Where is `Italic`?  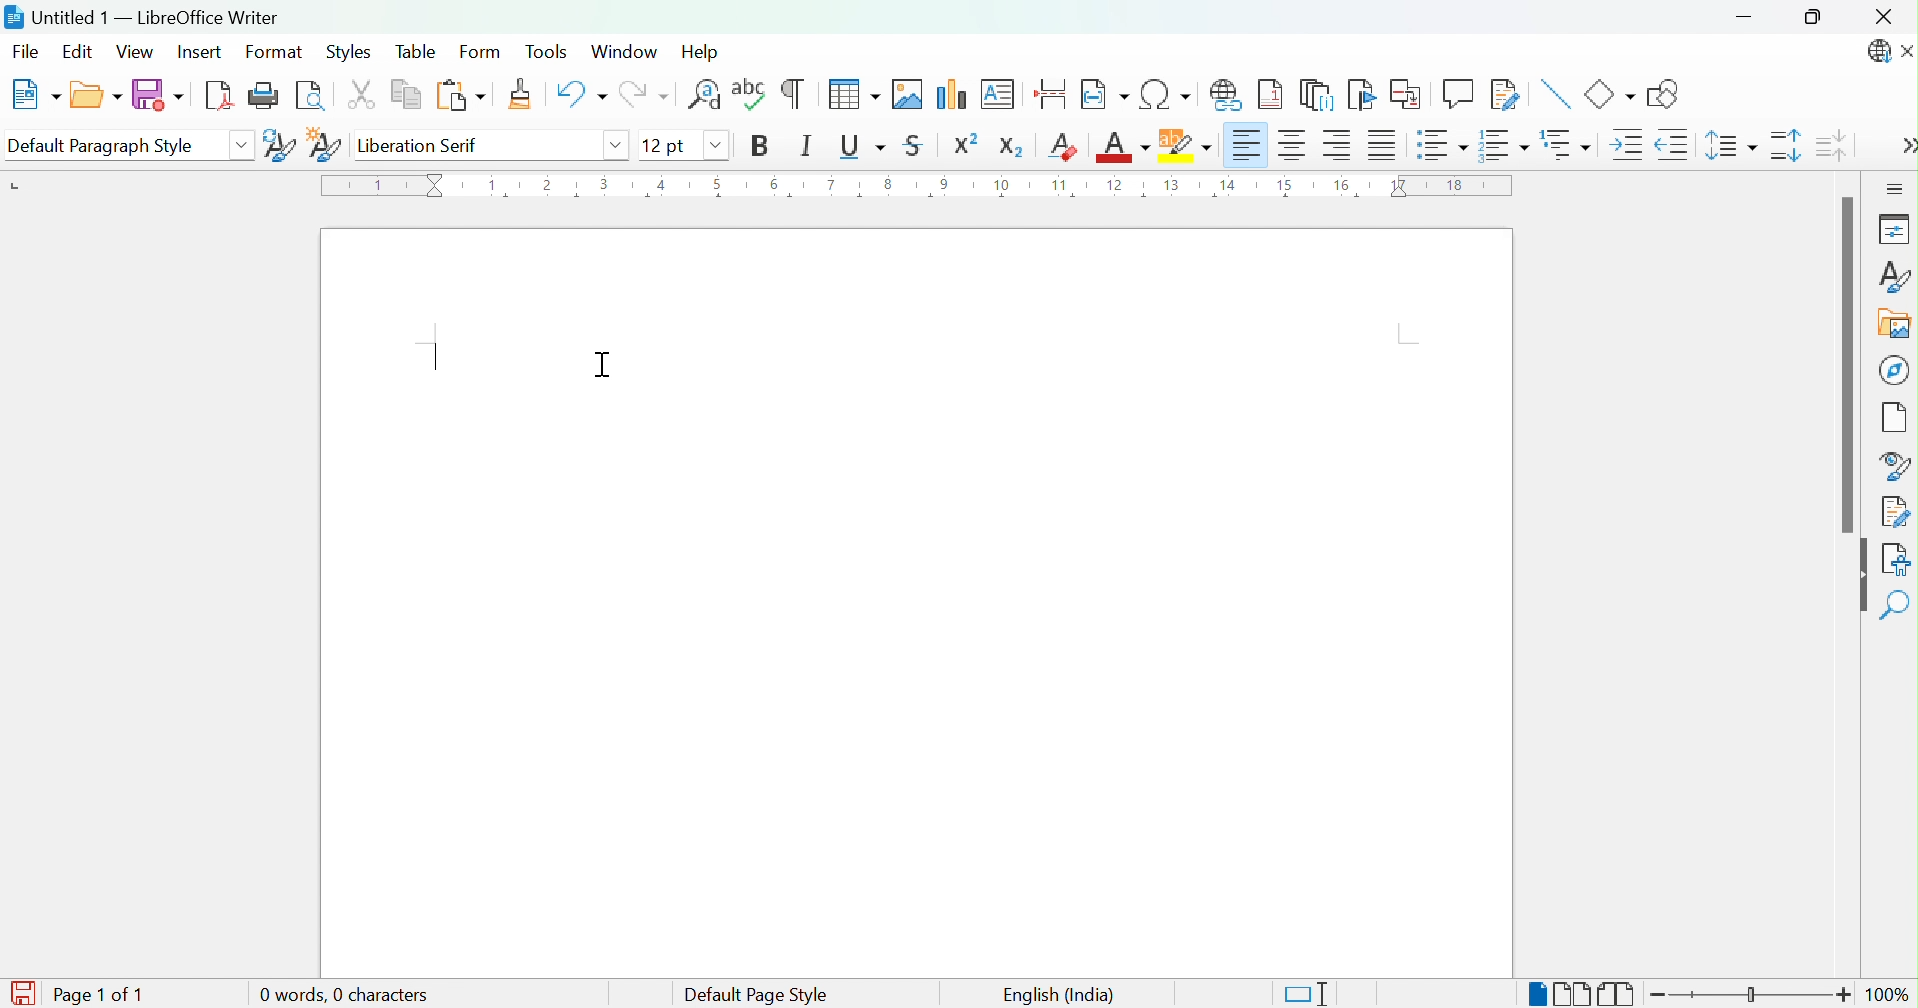
Italic is located at coordinates (806, 145).